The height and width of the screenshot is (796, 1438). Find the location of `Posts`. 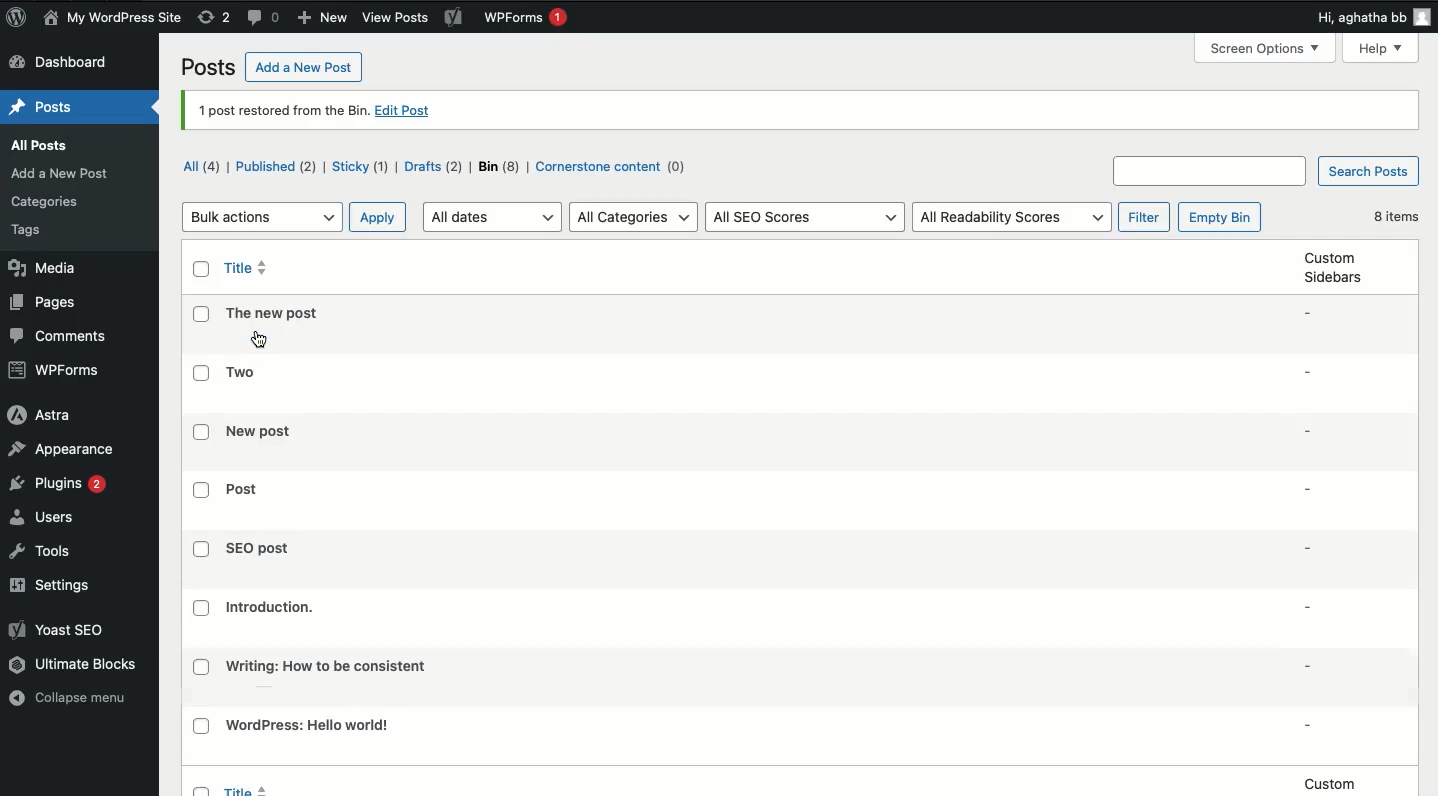

Posts is located at coordinates (210, 68).